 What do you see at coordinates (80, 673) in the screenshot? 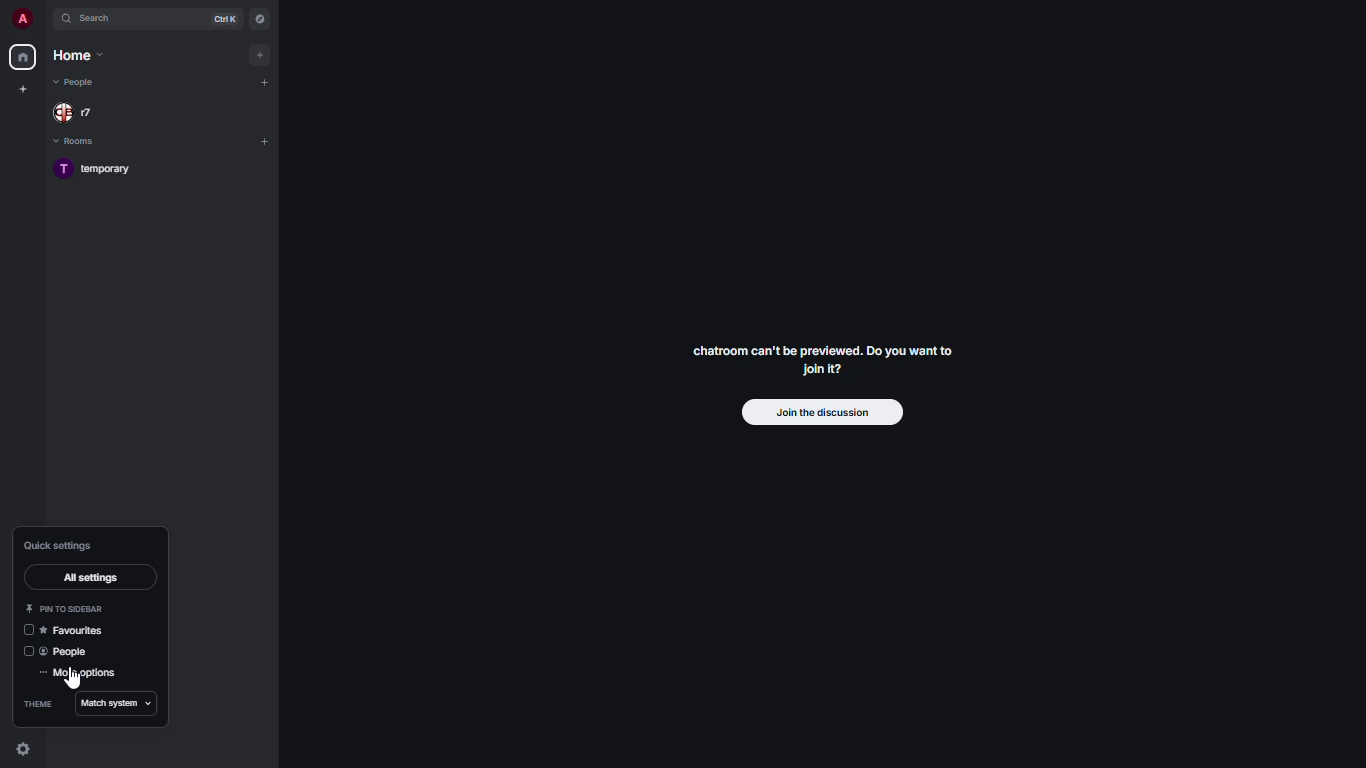
I see `more settings` at bounding box center [80, 673].